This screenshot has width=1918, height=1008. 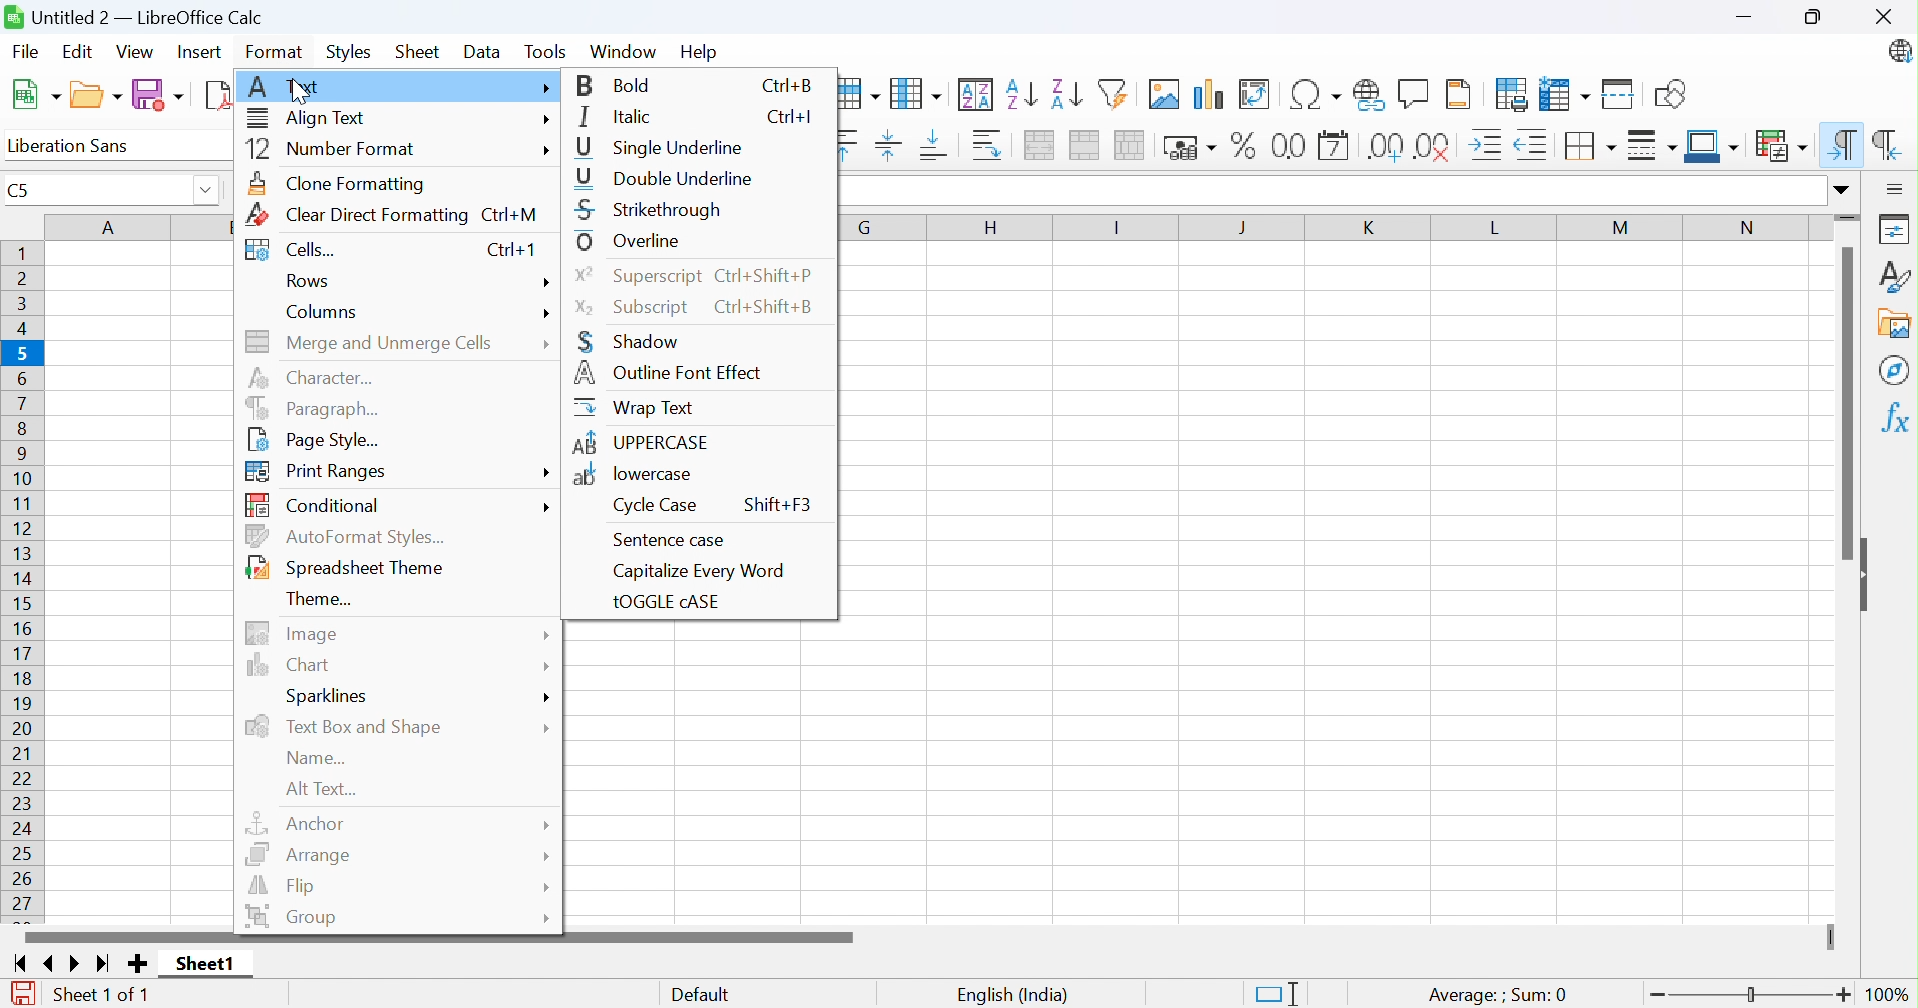 What do you see at coordinates (618, 84) in the screenshot?
I see `Bold` at bounding box center [618, 84].